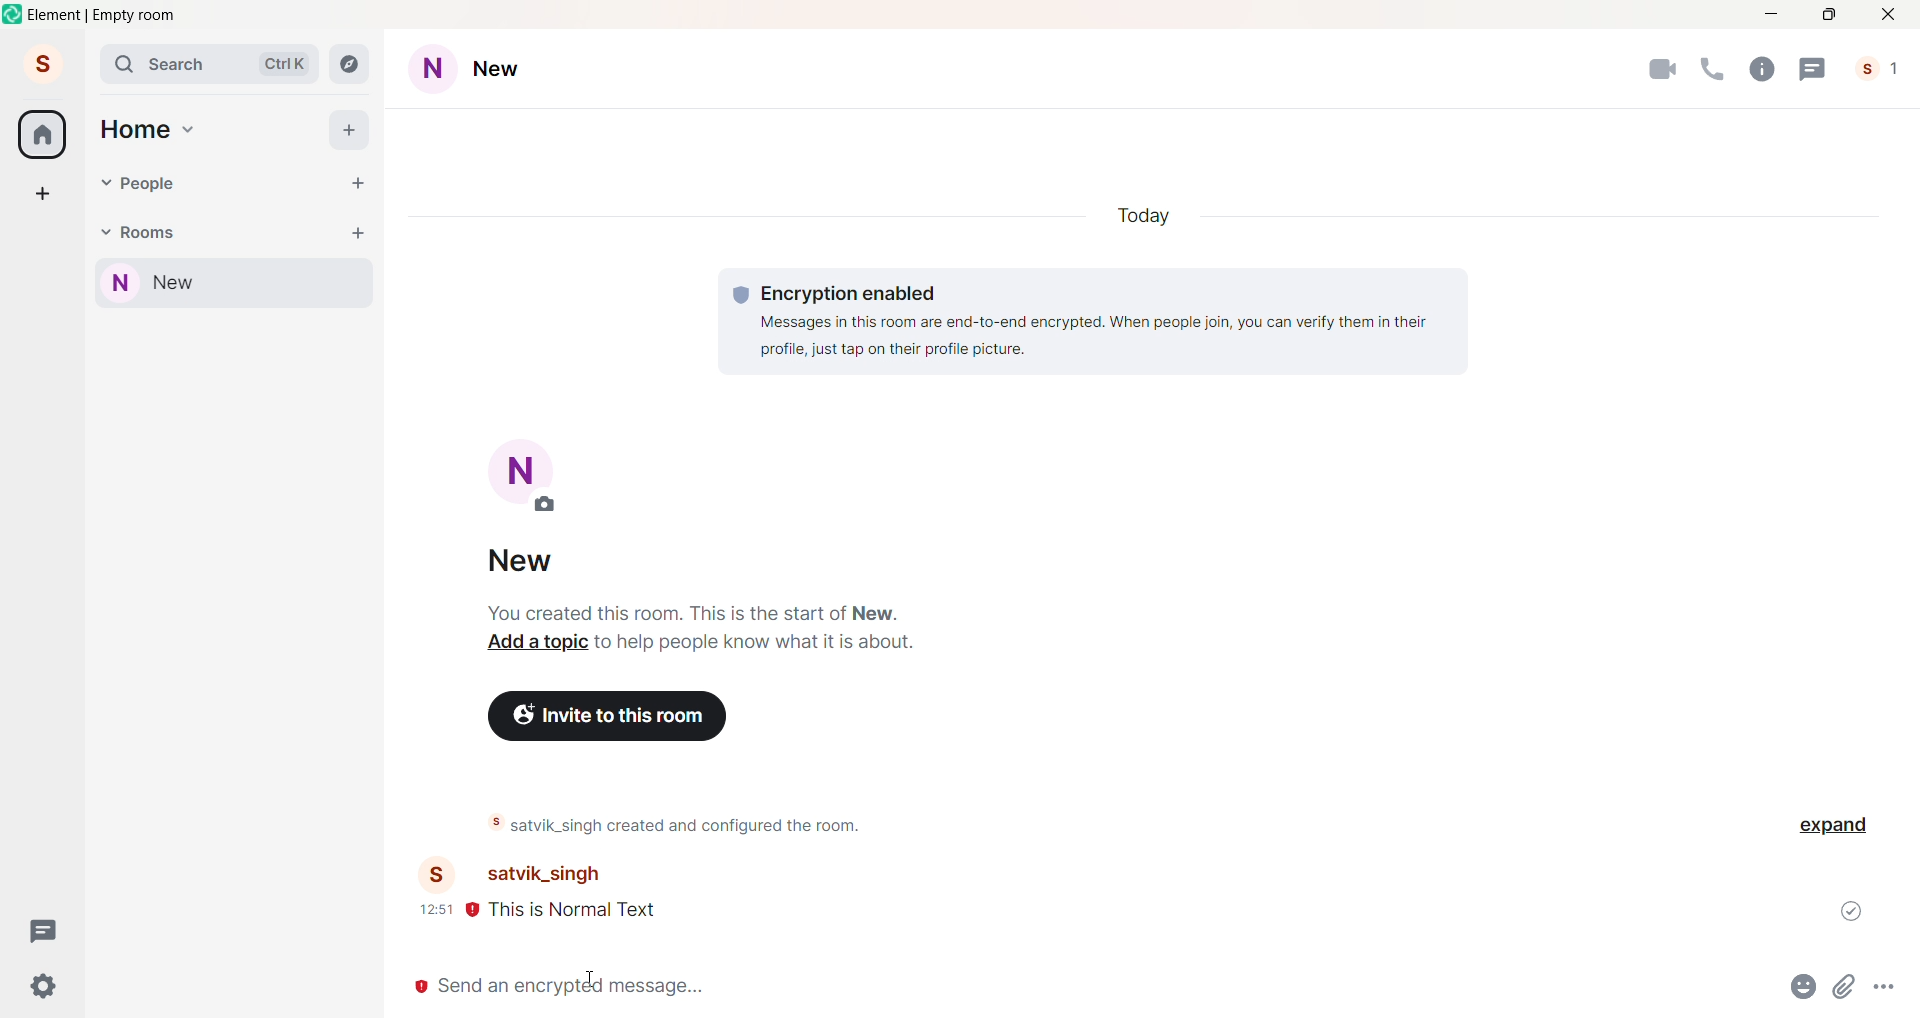 This screenshot has width=1920, height=1018. What do you see at coordinates (103, 15) in the screenshot?
I see `element | empty room` at bounding box center [103, 15].